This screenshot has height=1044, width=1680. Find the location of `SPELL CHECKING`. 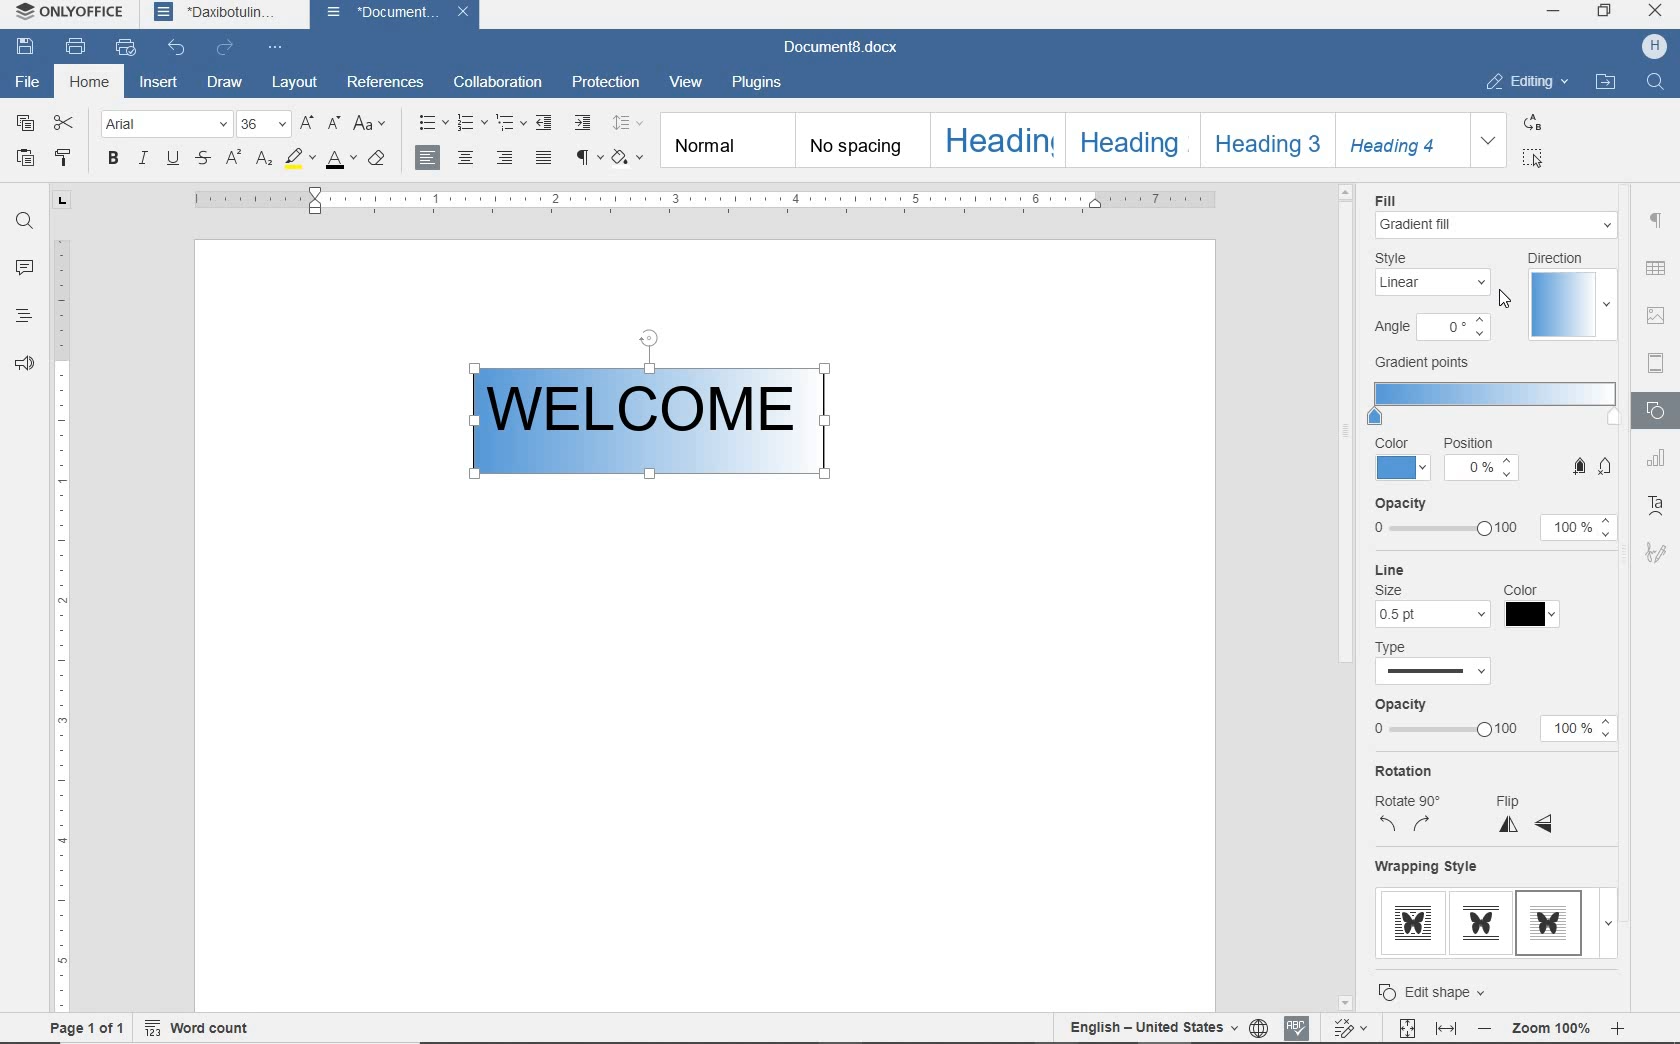

SPELL CHECKING is located at coordinates (1296, 1028).